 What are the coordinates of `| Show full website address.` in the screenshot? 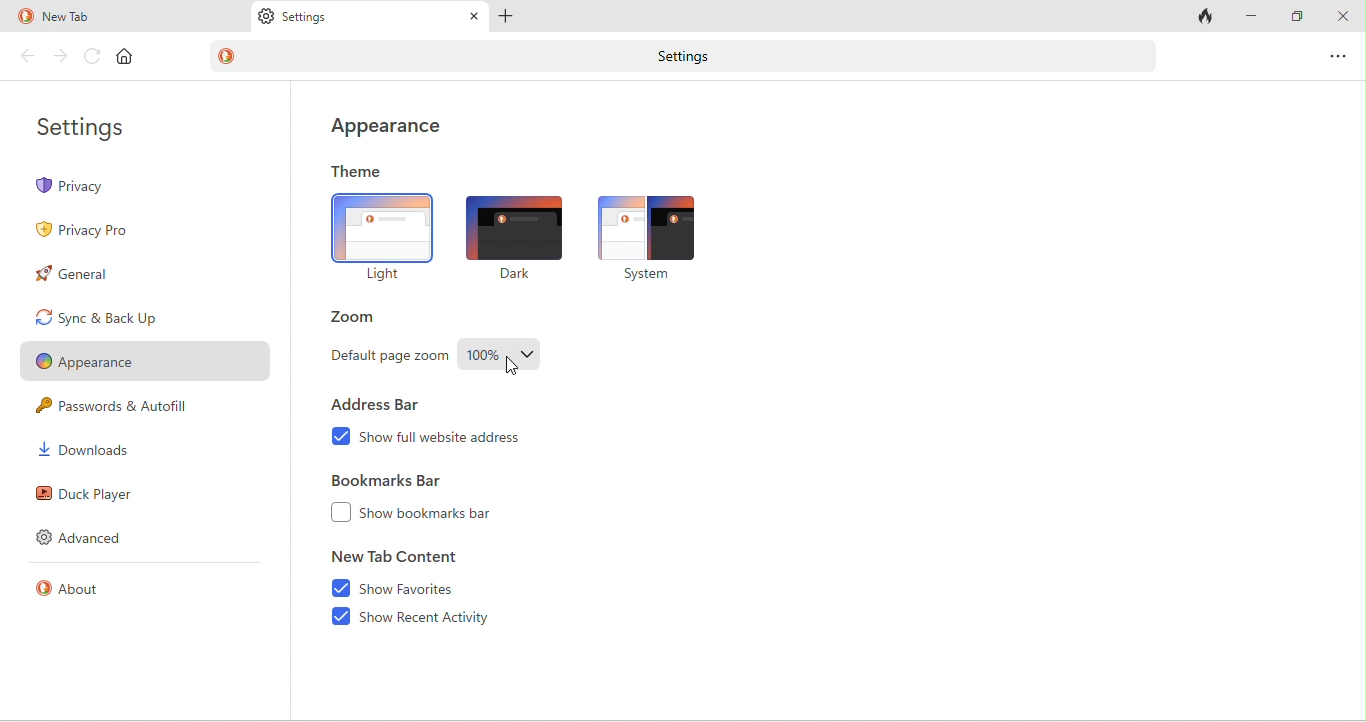 It's located at (445, 438).